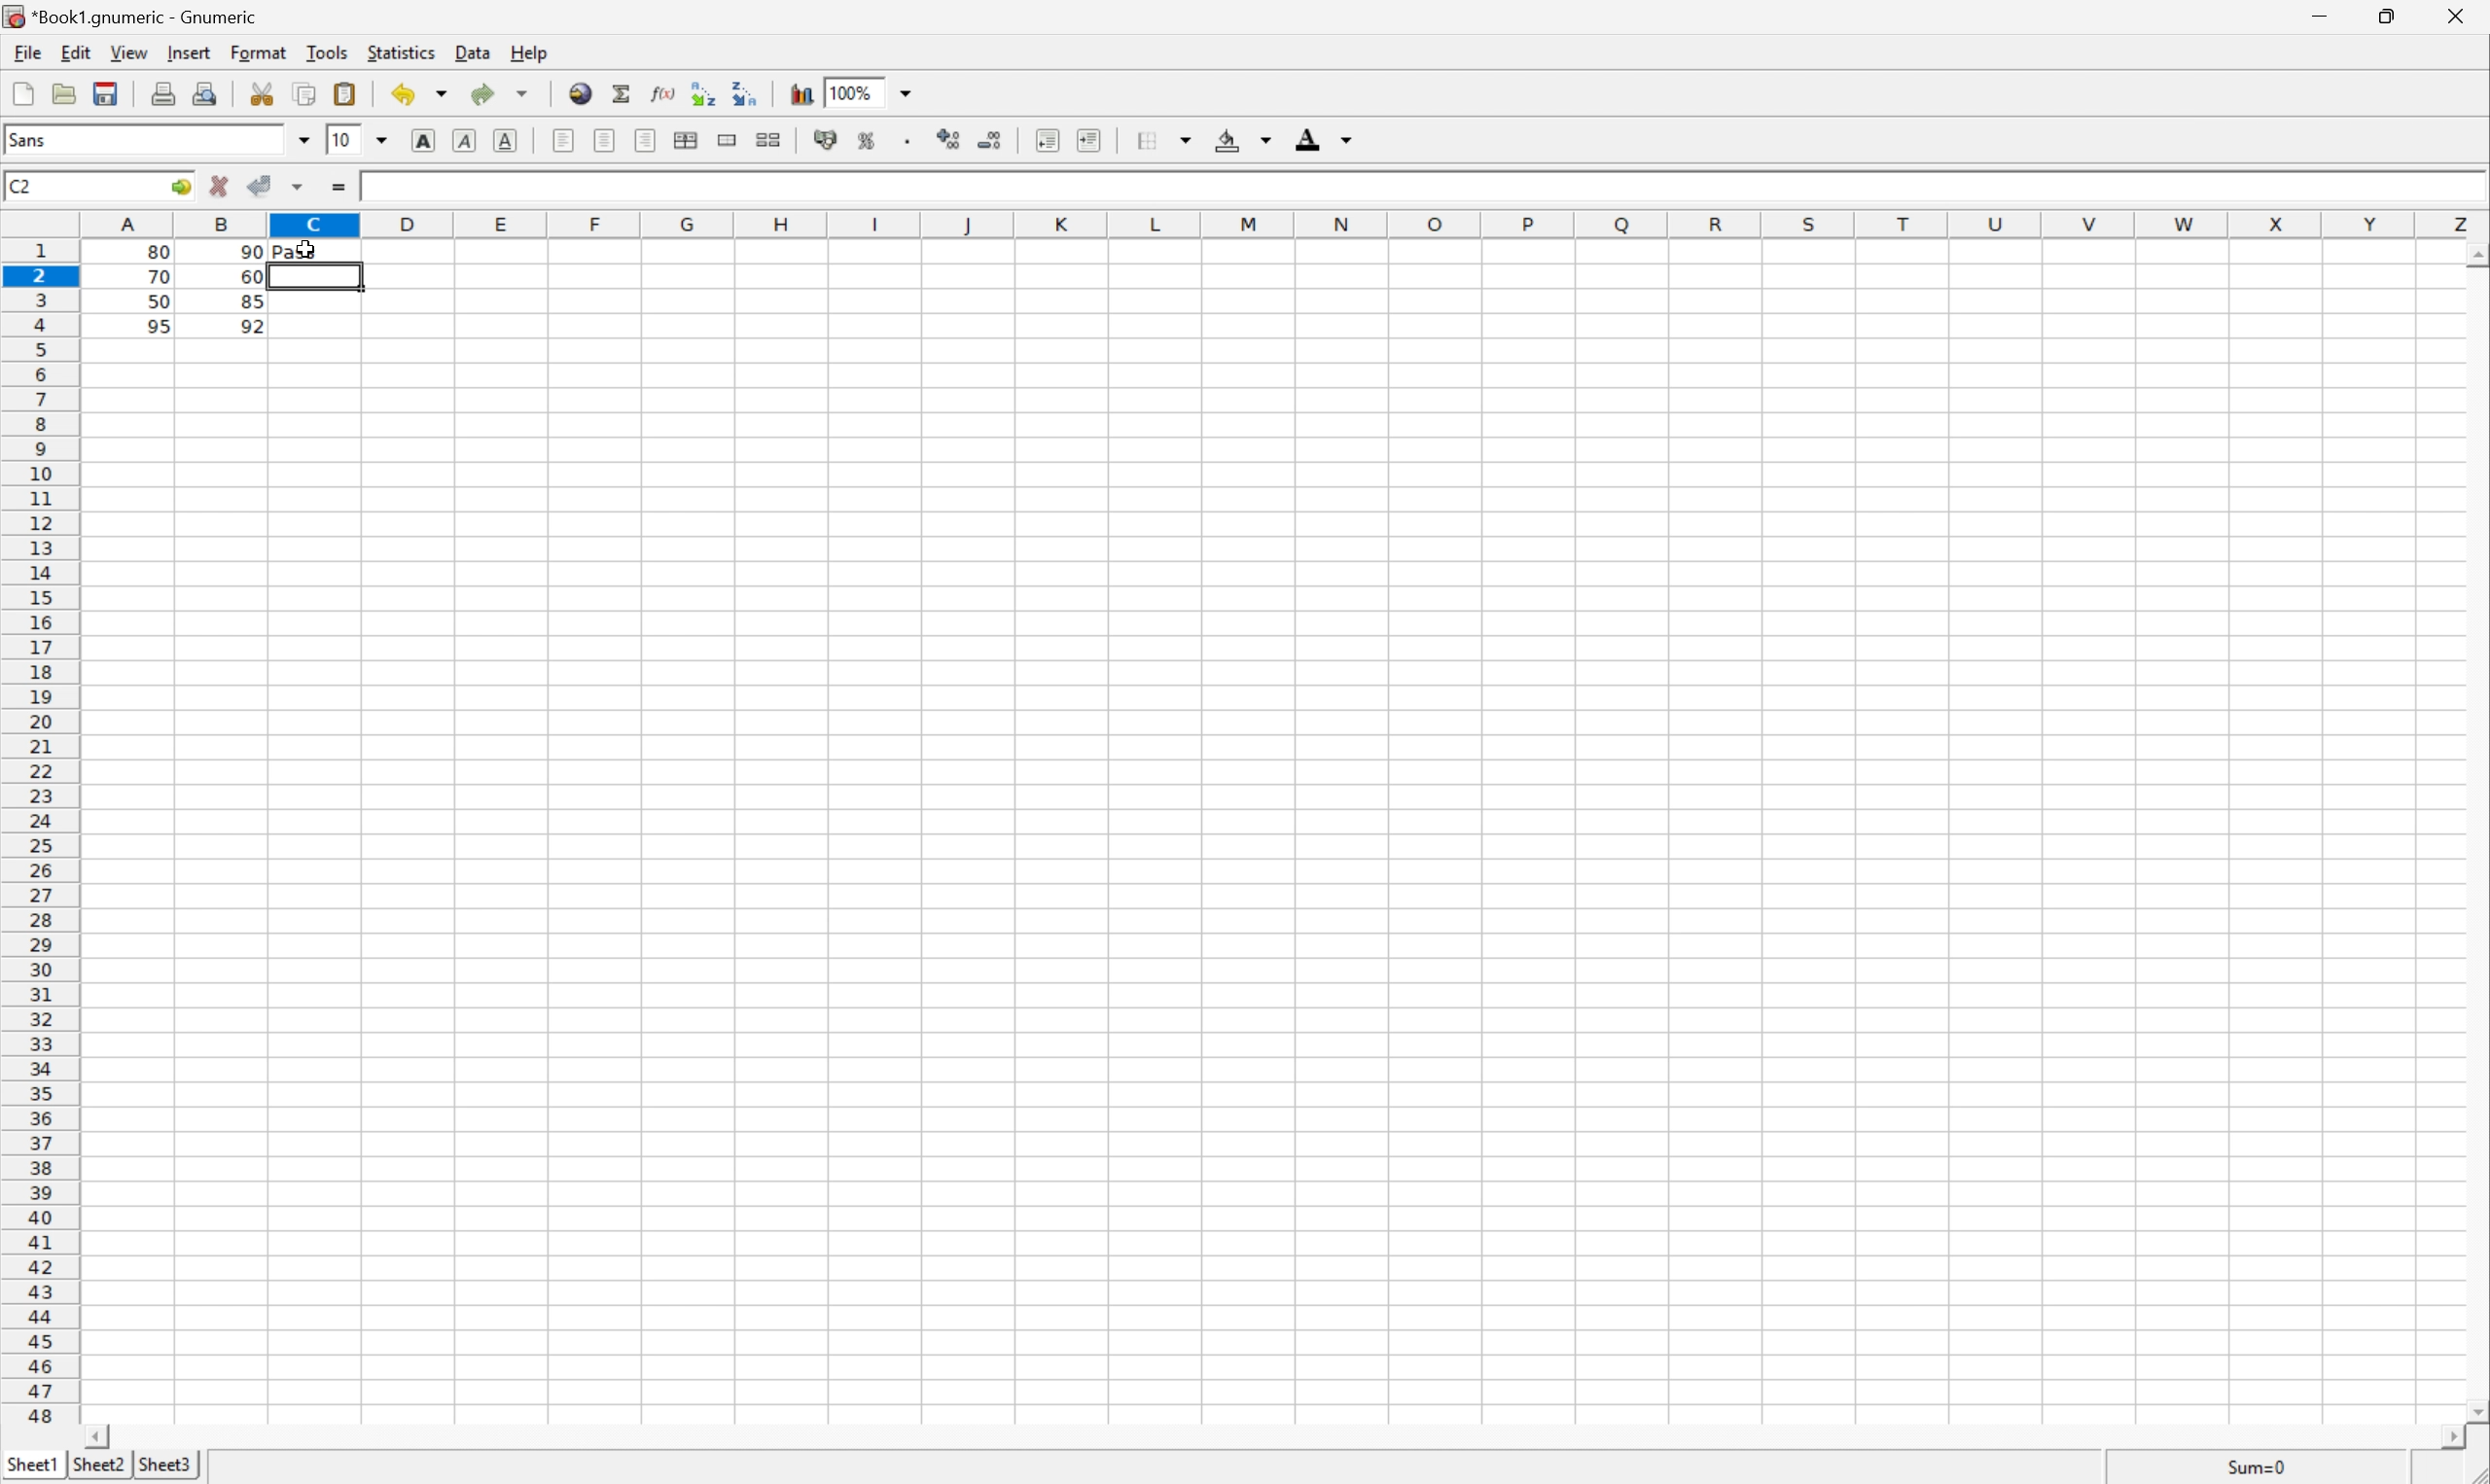 The height and width of the screenshot is (1484, 2490). What do you see at coordinates (403, 95) in the screenshot?
I see `Undo` at bounding box center [403, 95].